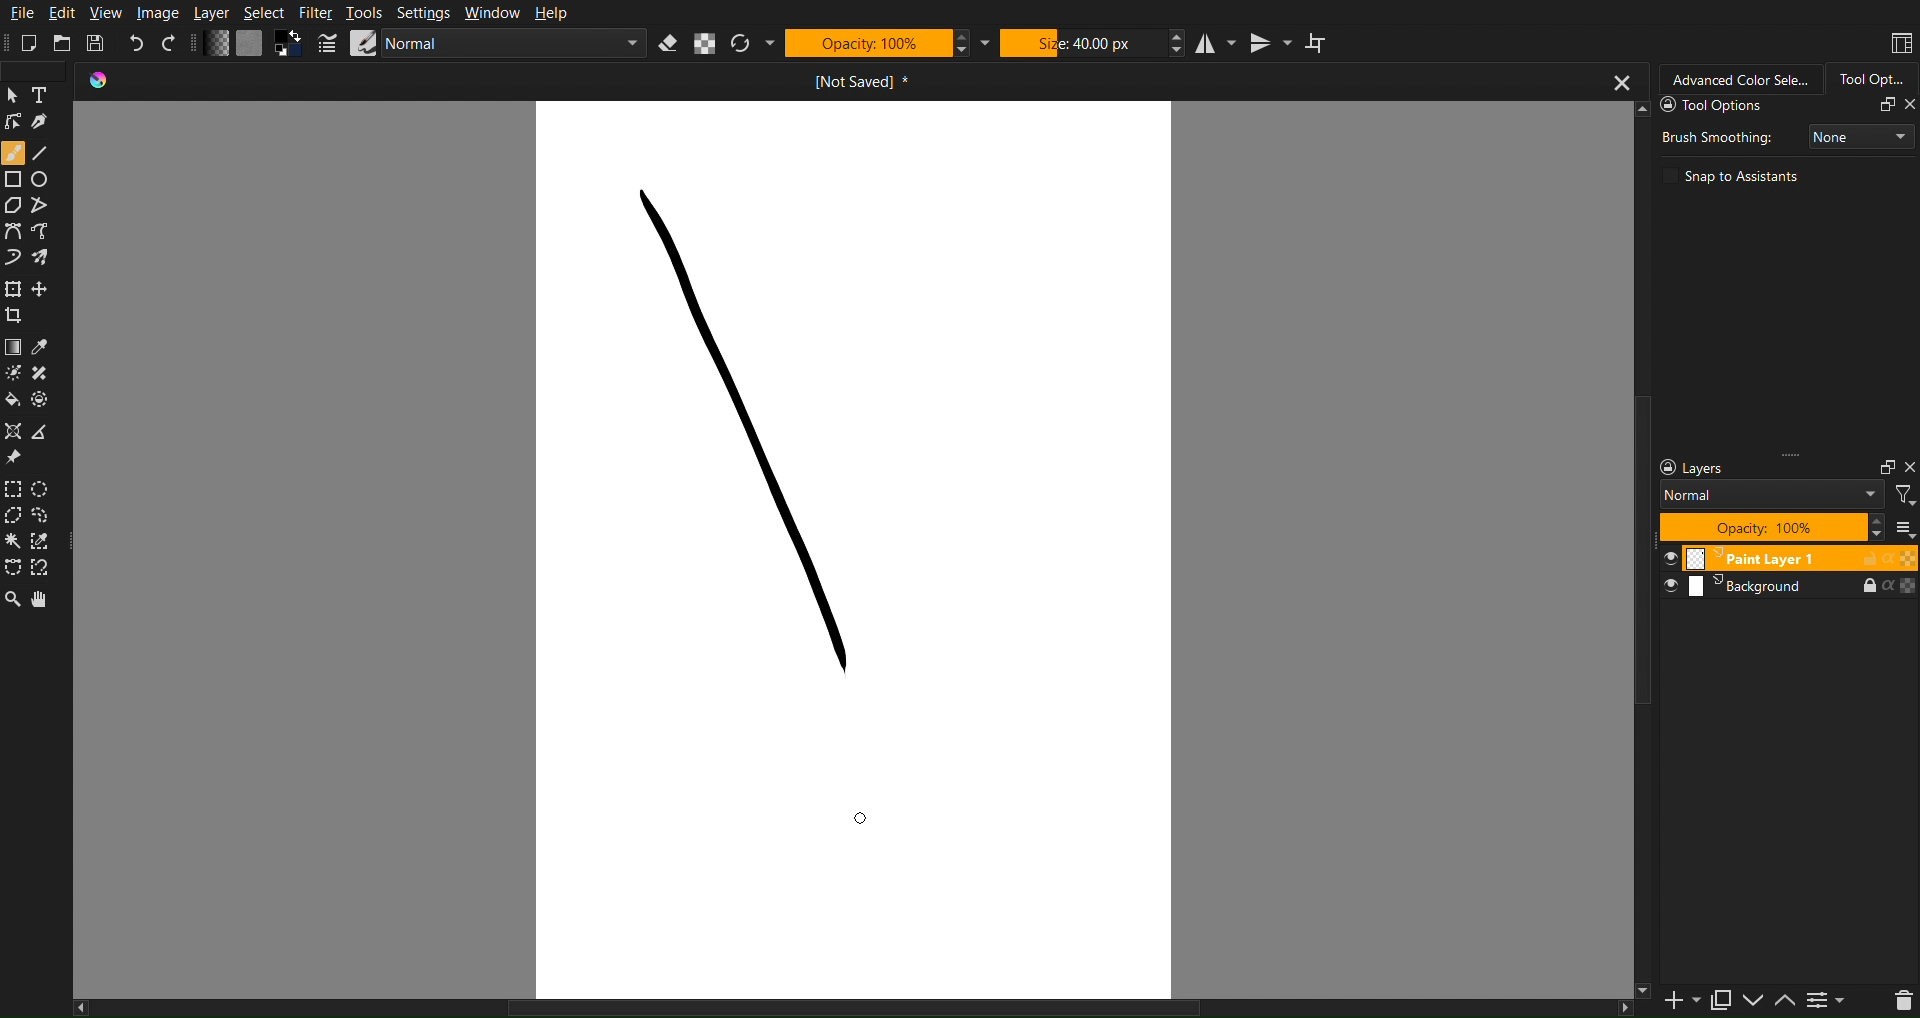 The height and width of the screenshot is (1018, 1920). I want to click on Advanced Color Selector, so click(1739, 79).